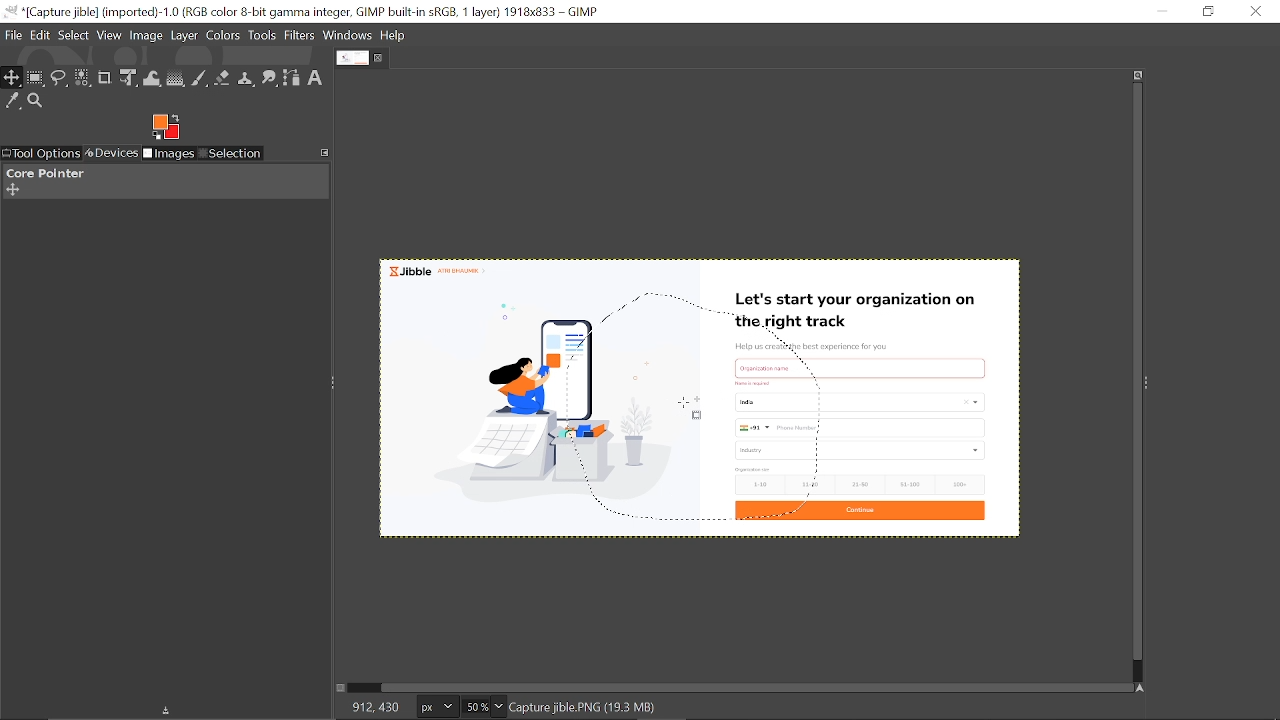 Image resolution: width=1280 pixels, height=720 pixels. I want to click on Let's start your organization on
the right track, so click(859, 312).